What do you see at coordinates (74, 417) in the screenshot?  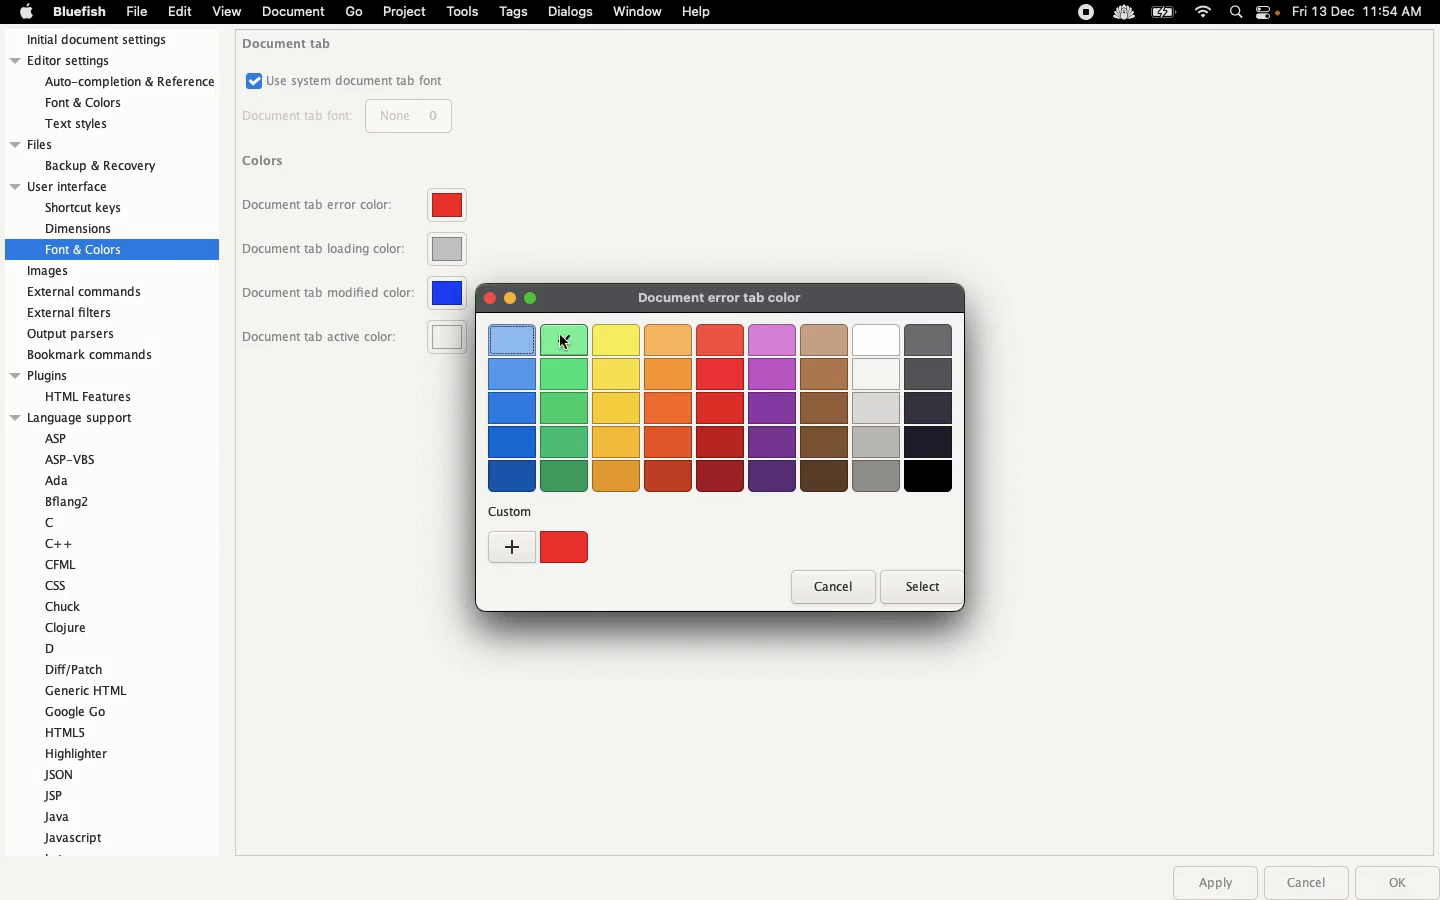 I see `language support` at bounding box center [74, 417].